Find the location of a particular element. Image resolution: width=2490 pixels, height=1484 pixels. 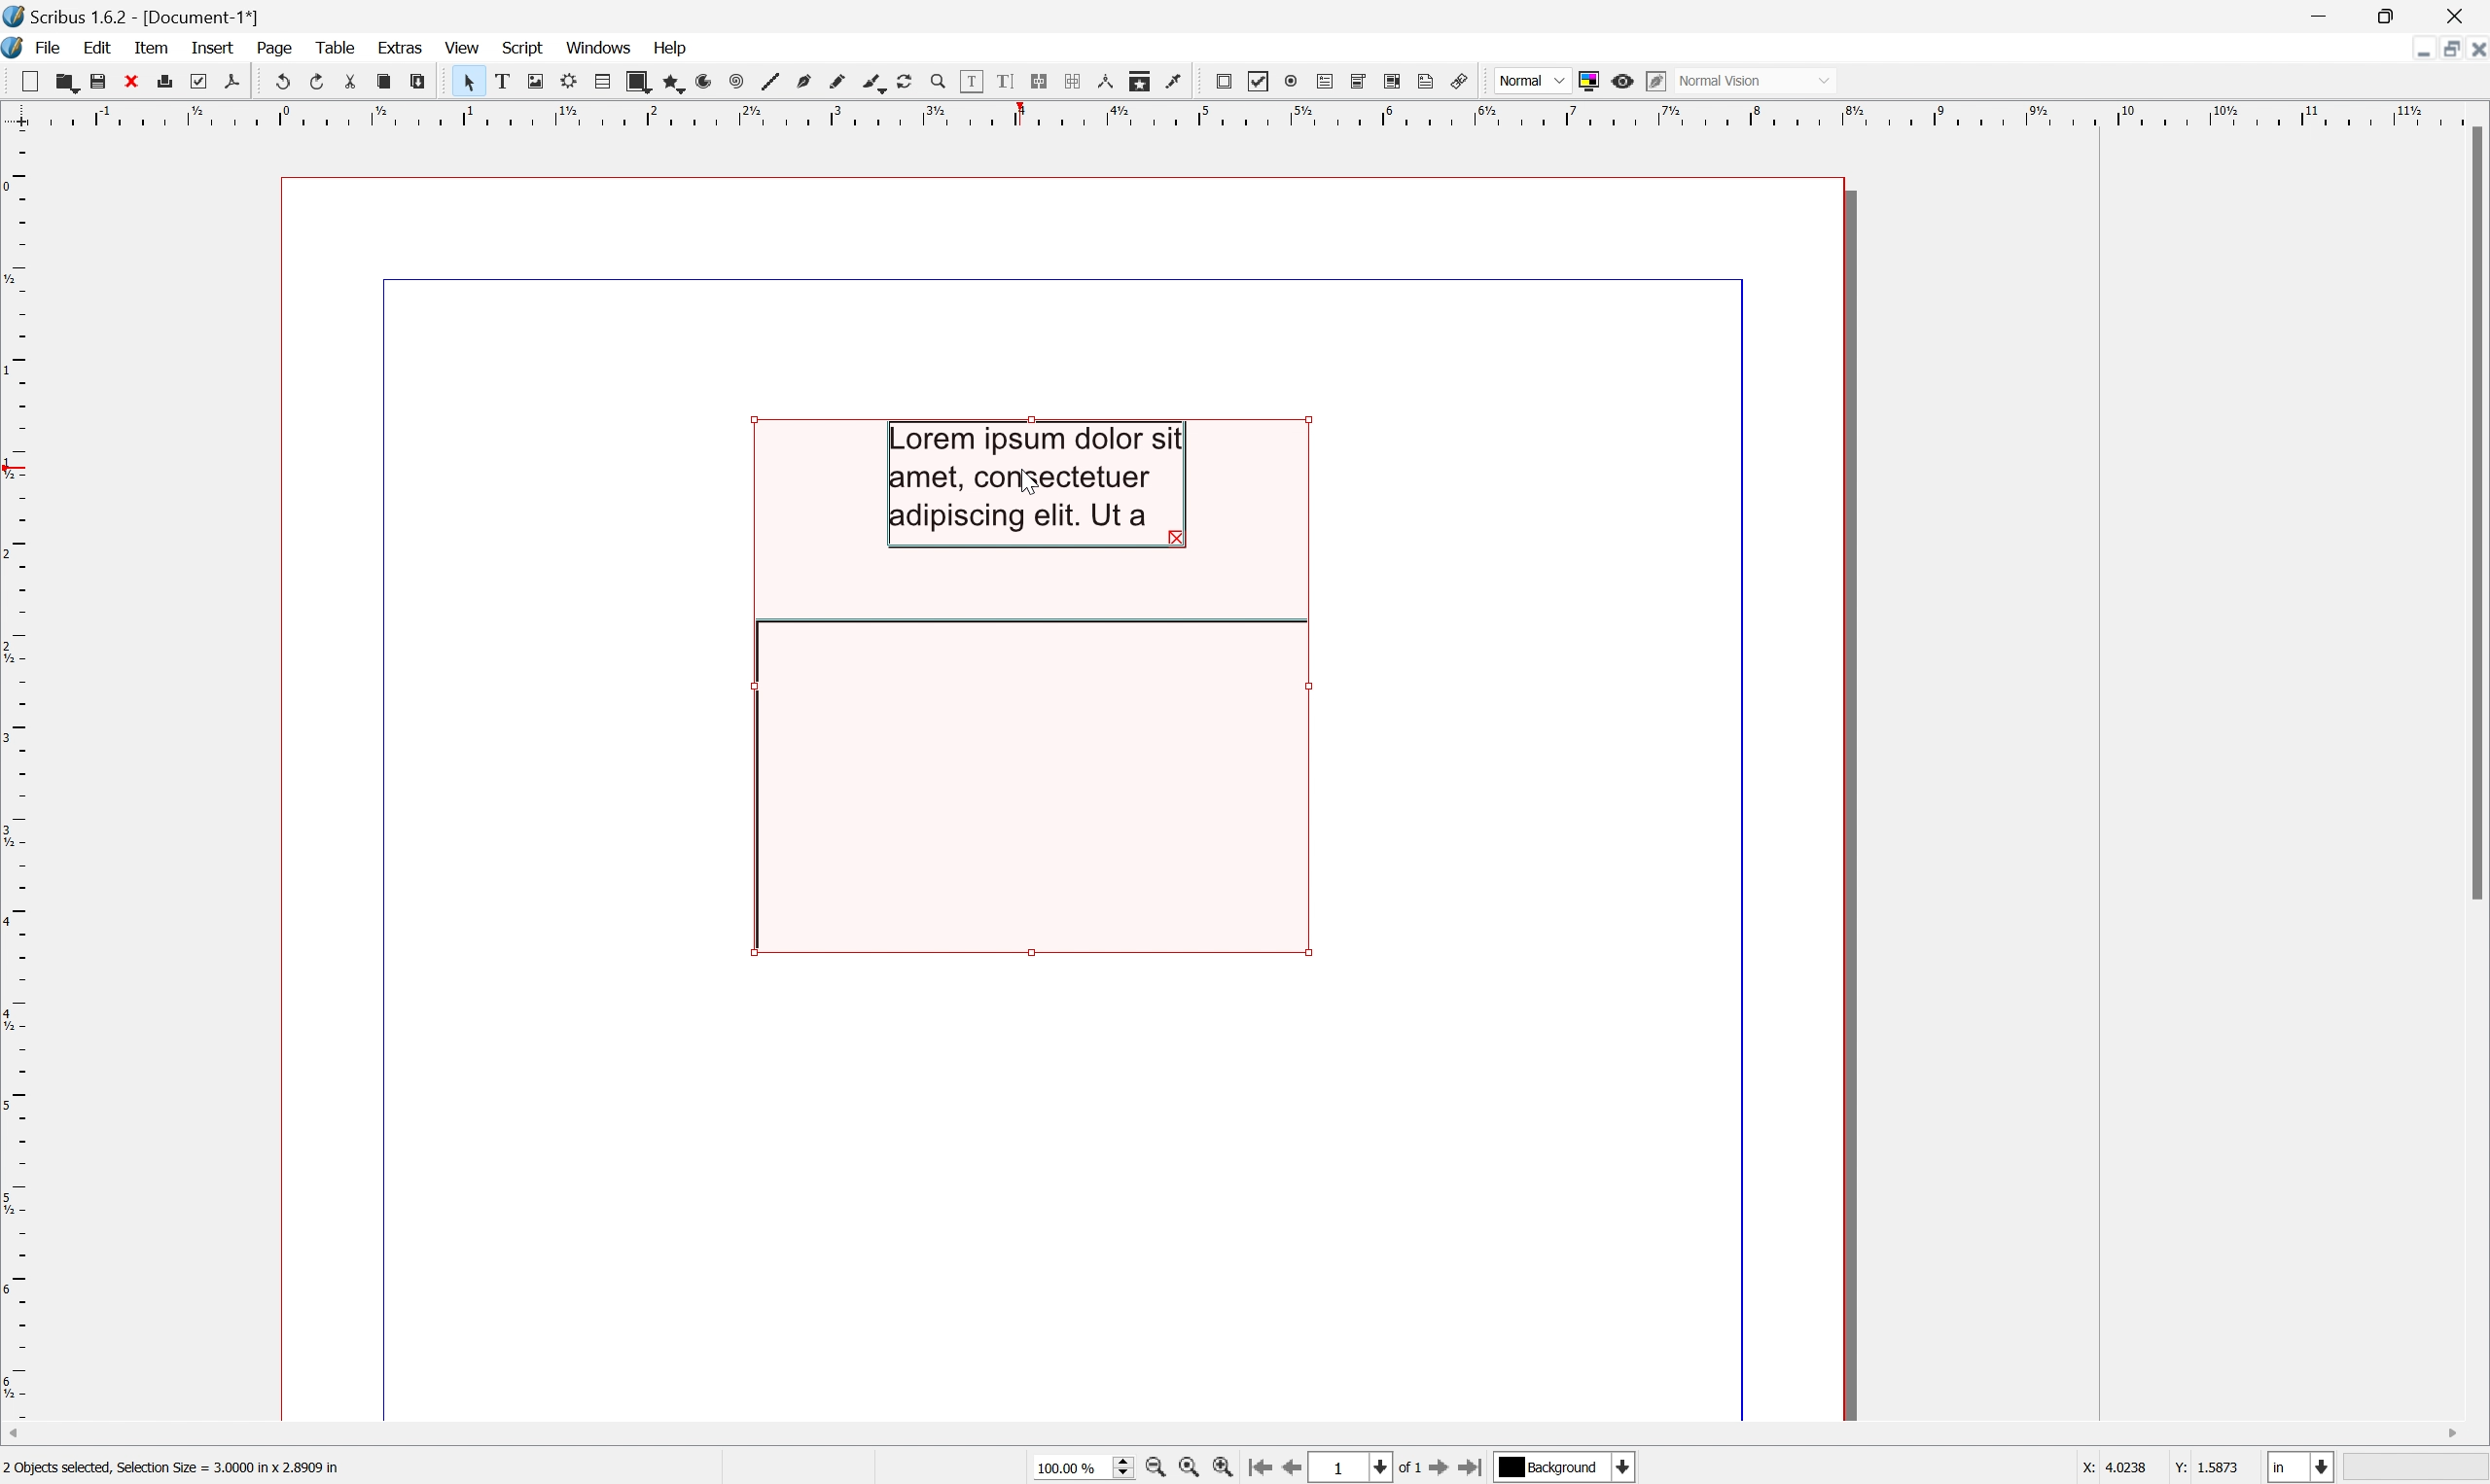

X: 4.0238 is located at coordinates (2111, 1470).